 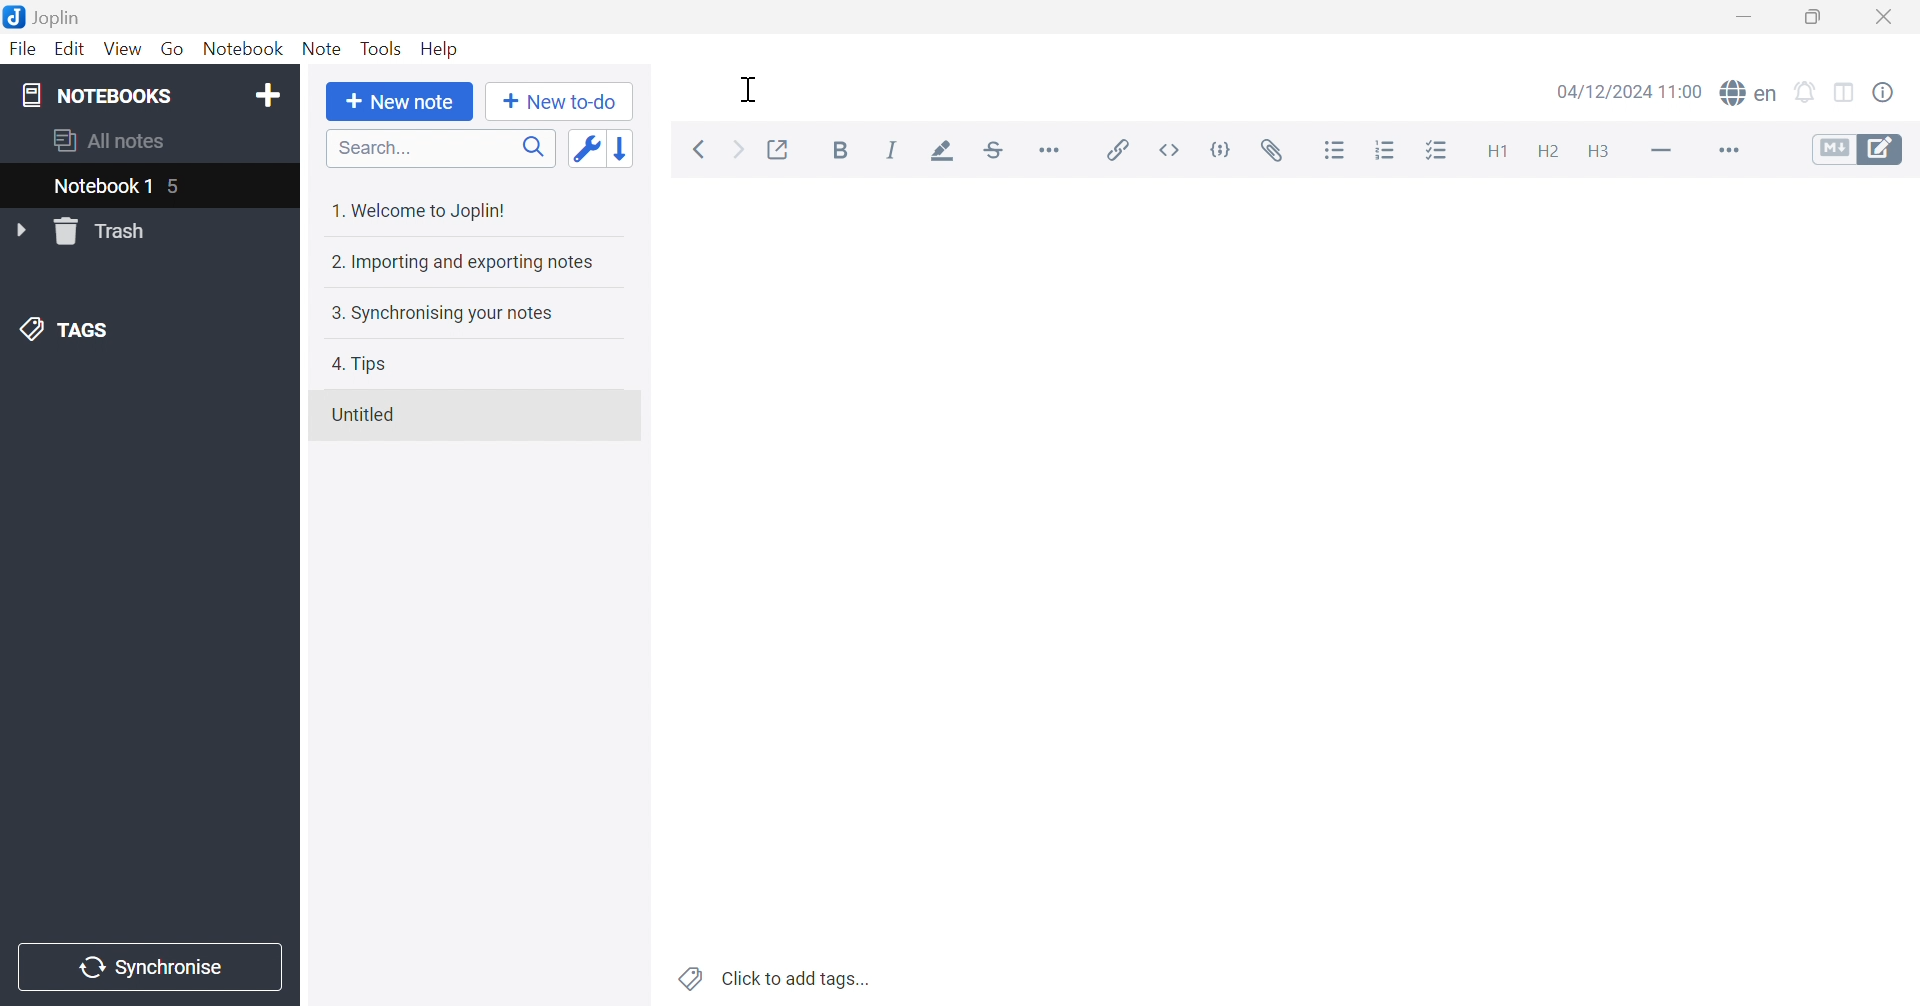 What do you see at coordinates (25, 231) in the screenshot?
I see `Drop Down` at bounding box center [25, 231].